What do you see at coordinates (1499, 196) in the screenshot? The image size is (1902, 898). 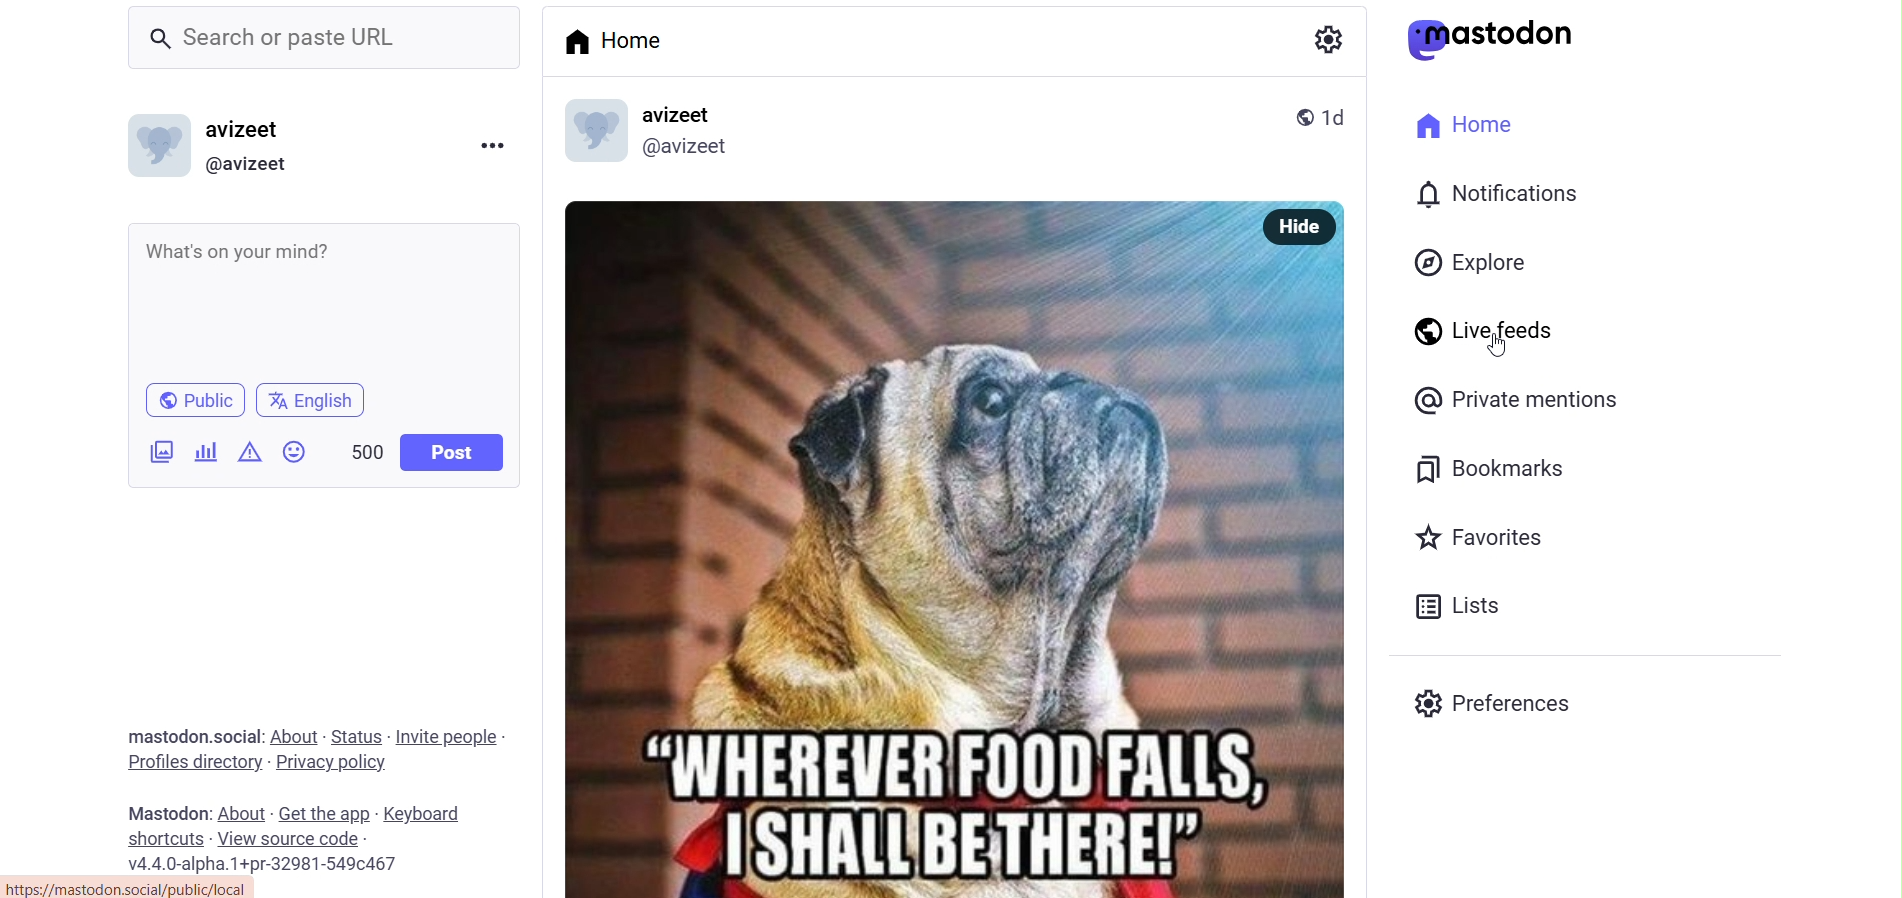 I see `notification` at bounding box center [1499, 196].